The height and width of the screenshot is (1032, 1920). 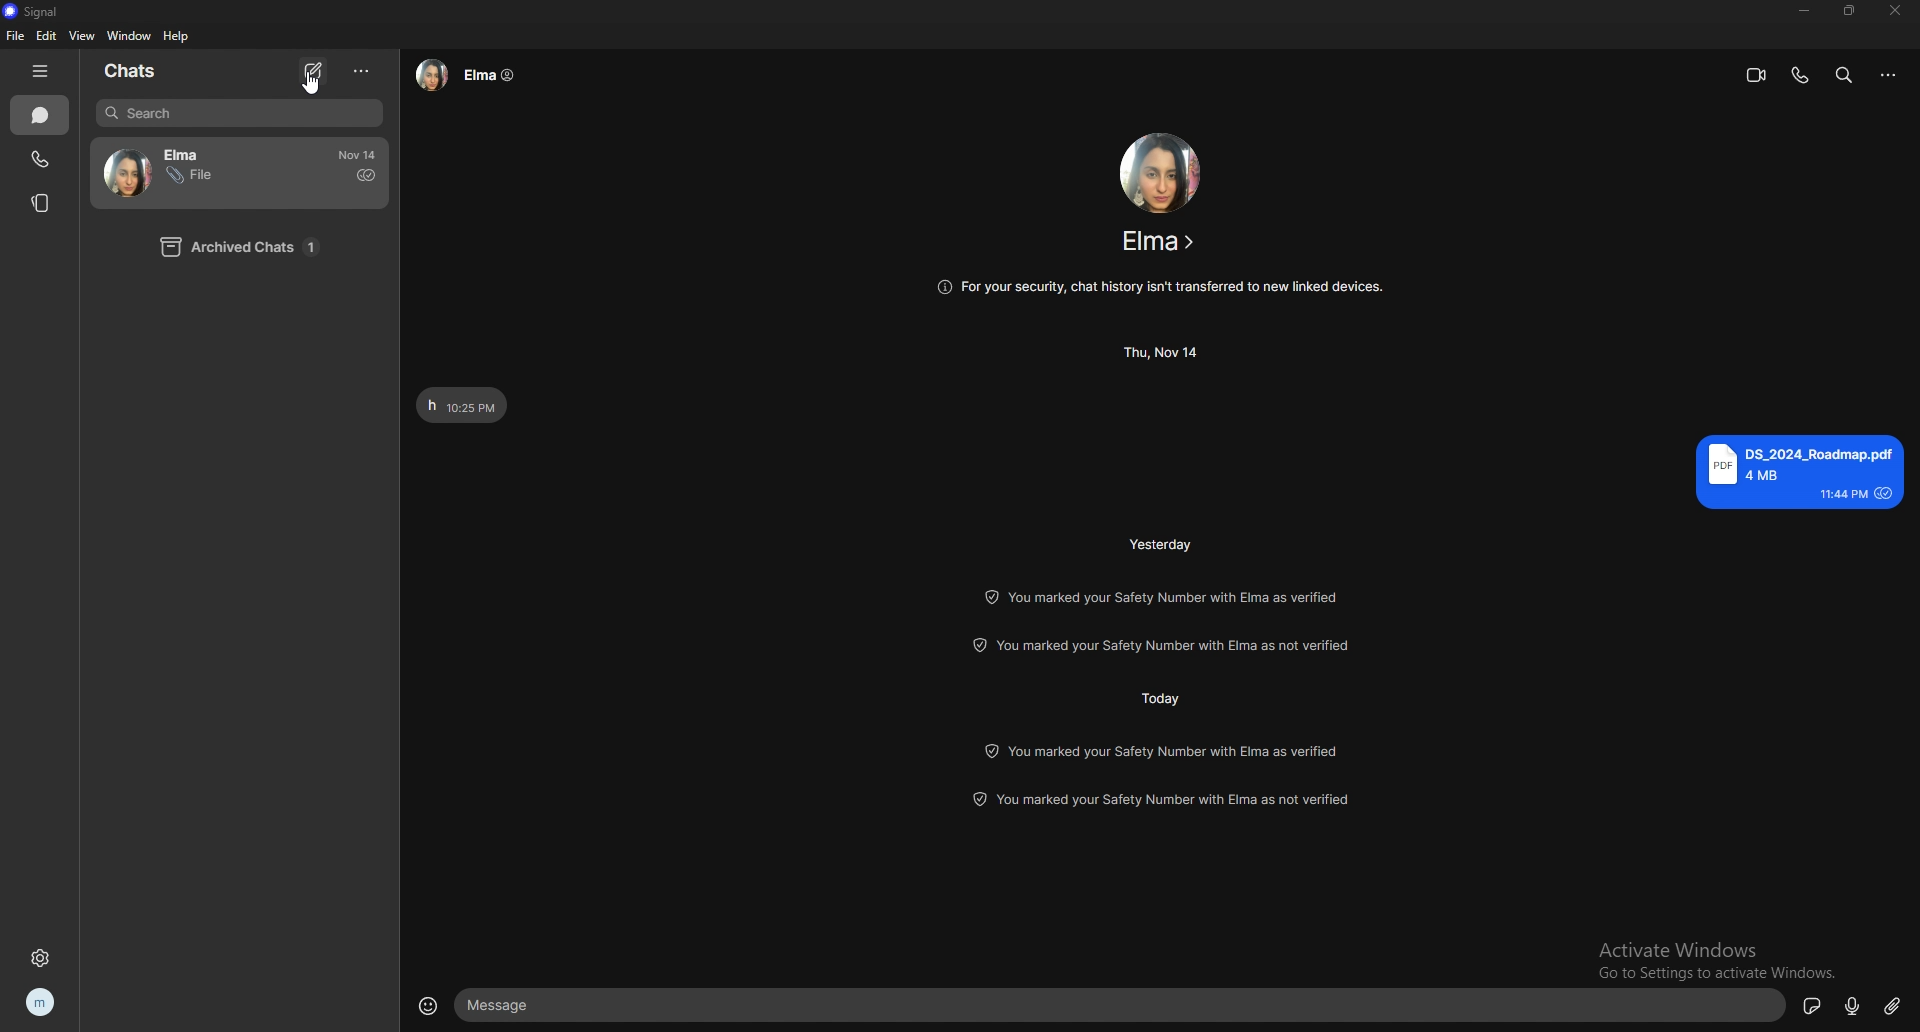 What do you see at coordinates (42, 1001) in the screenshot?
I see `profile` at bounding box center [42, 1001].